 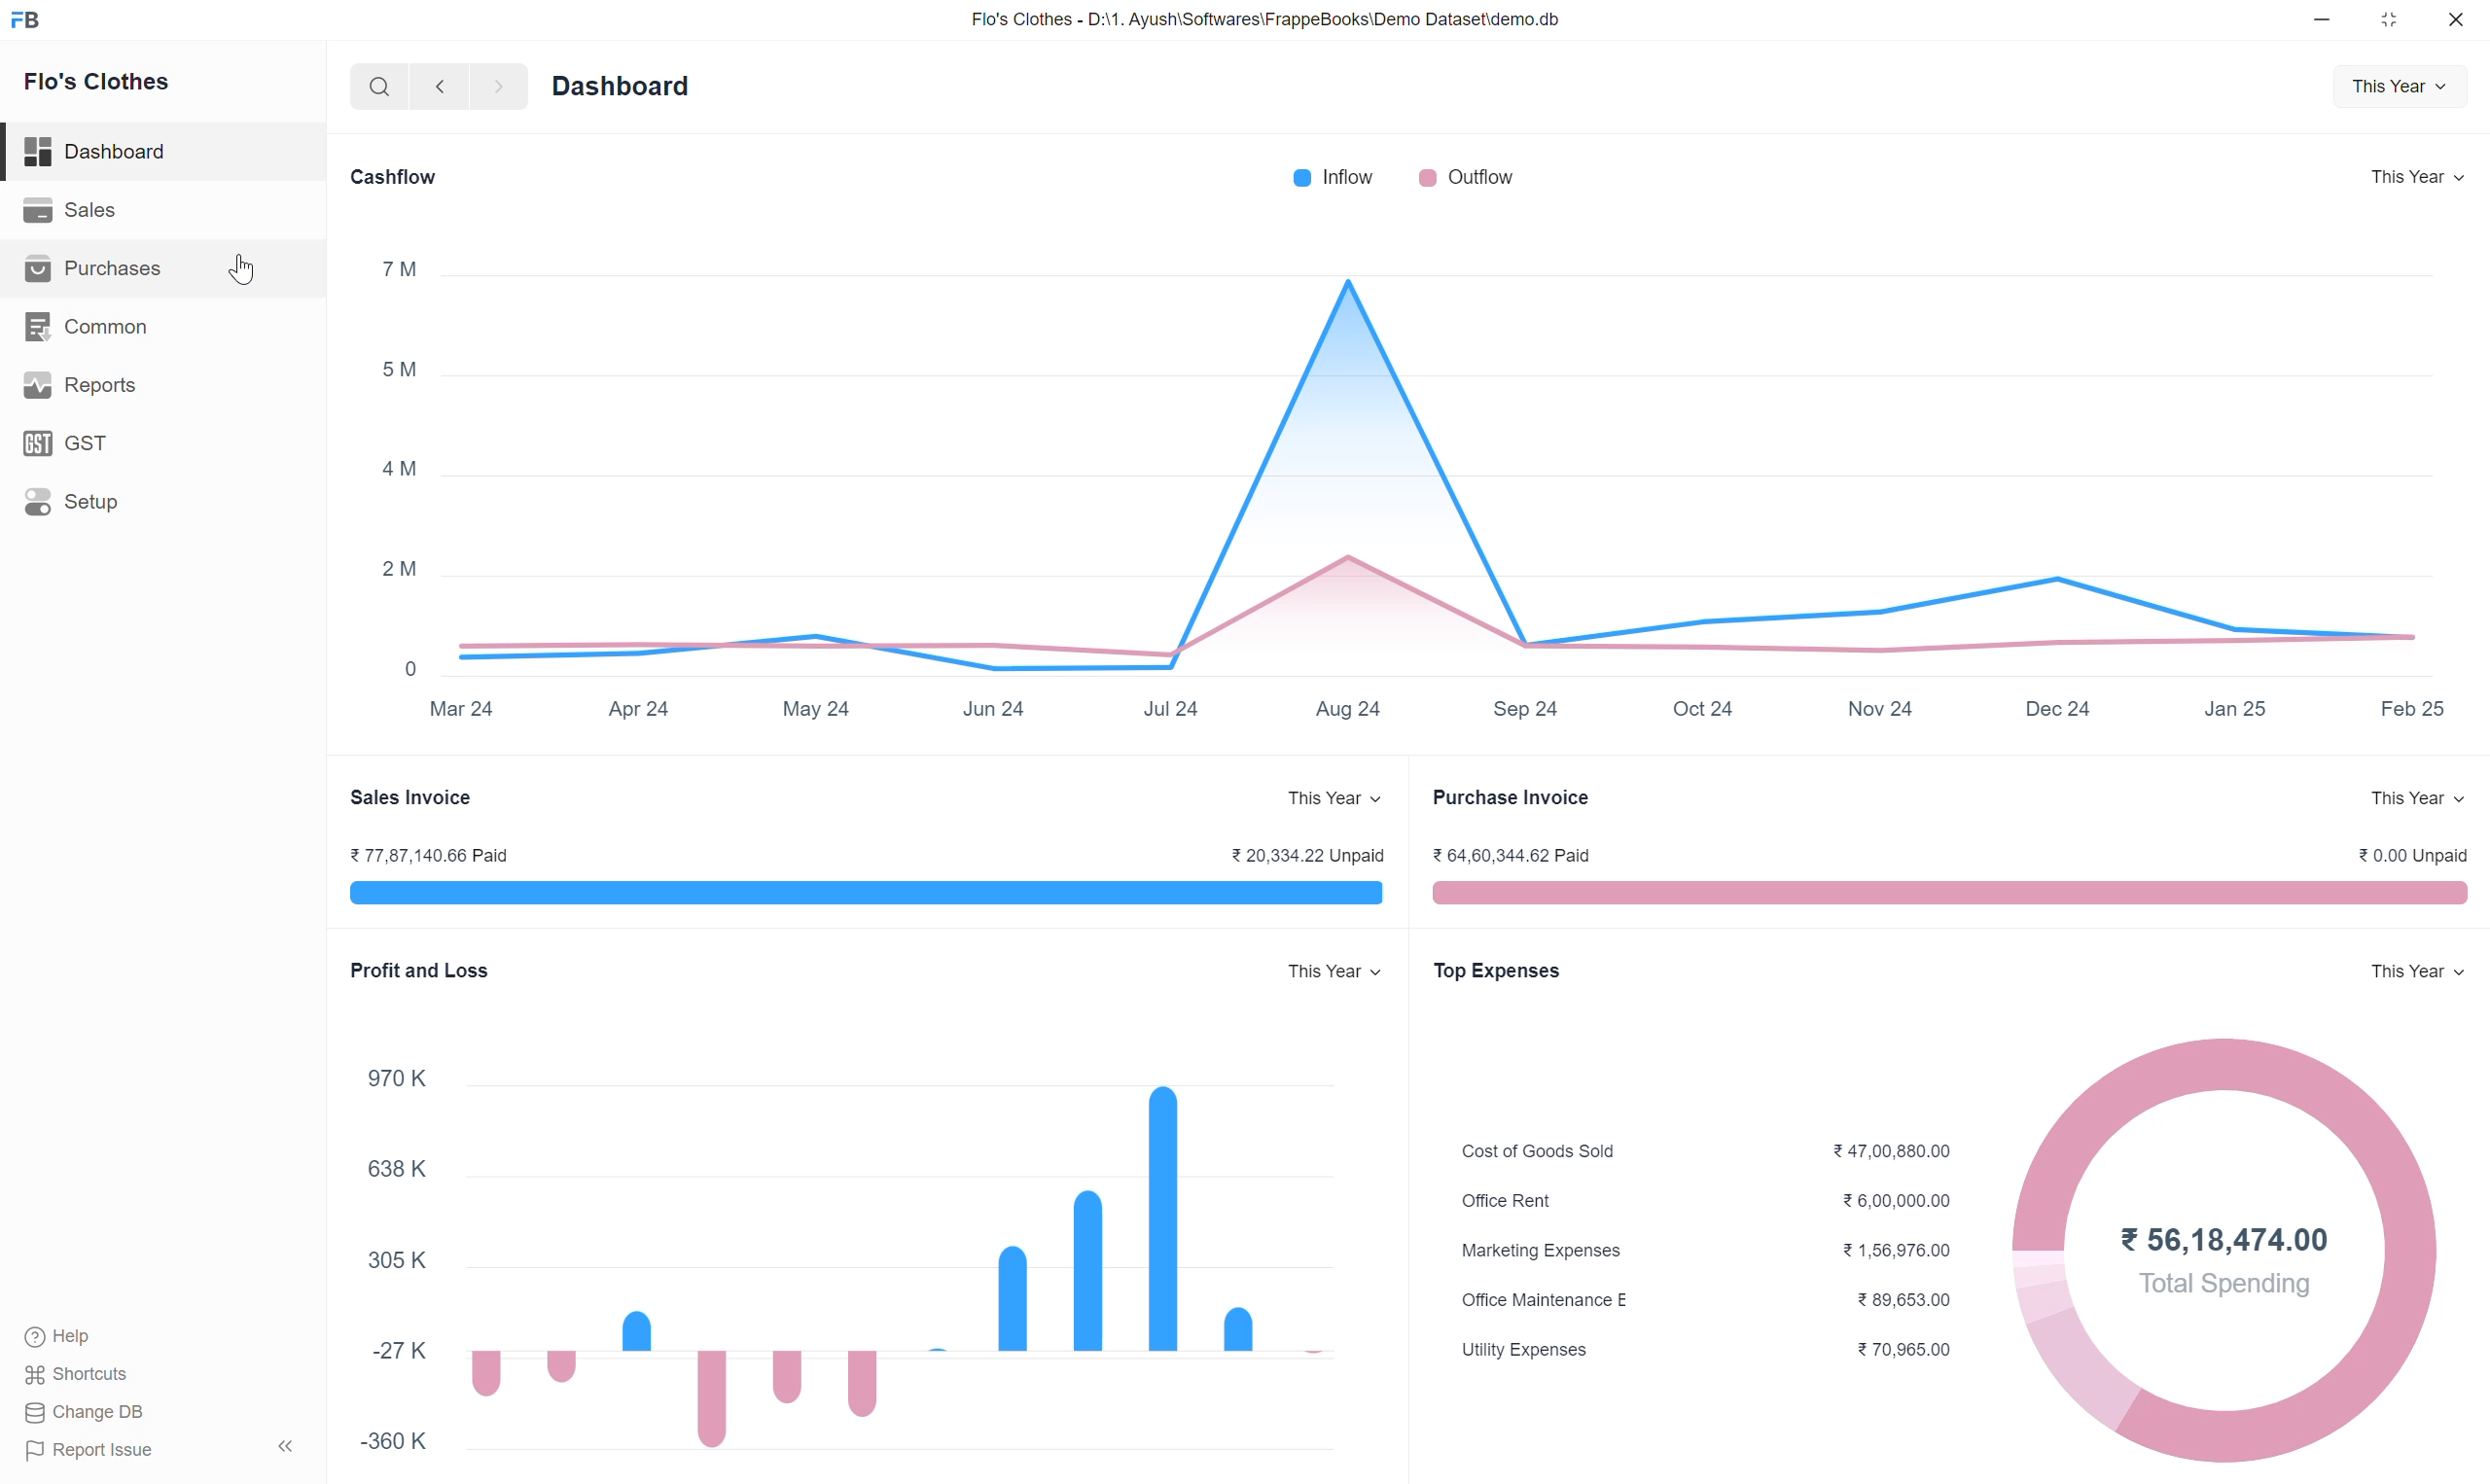 What do you see at coordinates (867, 892) in the screenshot?
I see `Sales invoice Paid and Unpaid range` at bounding box center [867, 892].